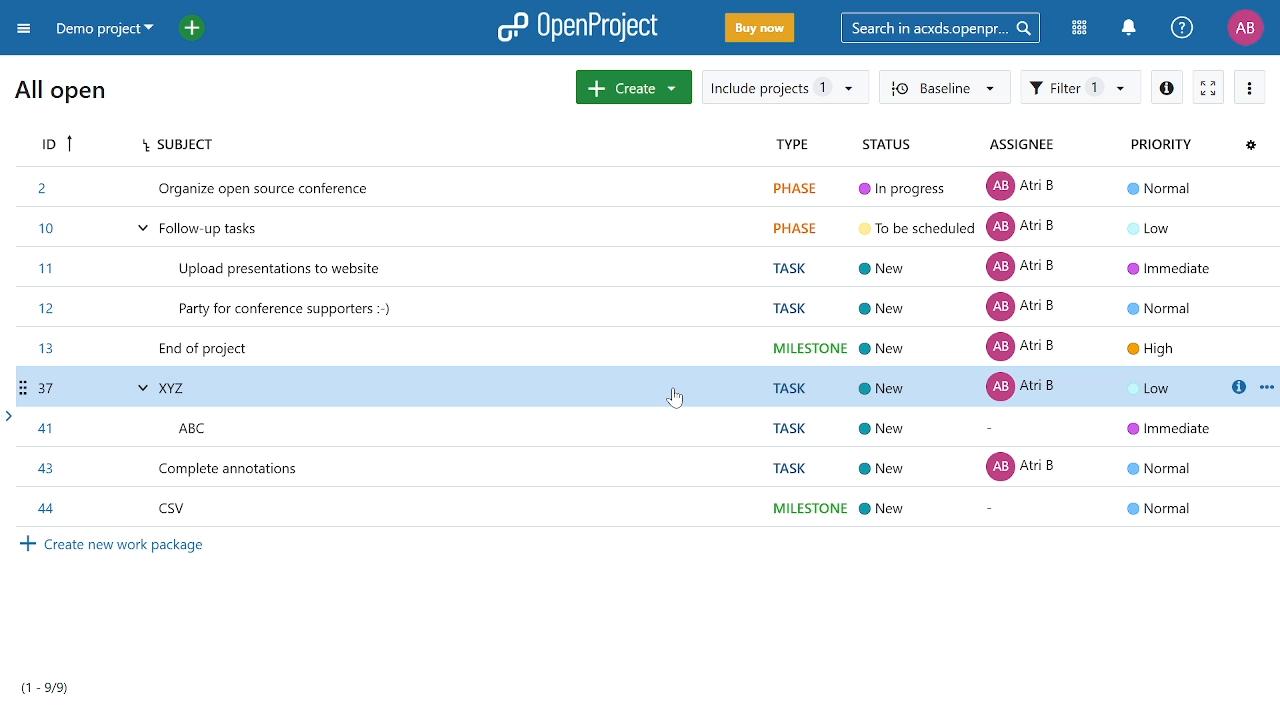 Image resolution: width=1280 pixels, height=720 pixels. What do you see at coordinates (647, 432) in the screenshot?
I see `work package ID 41 details` at bounding box center [647, 432].